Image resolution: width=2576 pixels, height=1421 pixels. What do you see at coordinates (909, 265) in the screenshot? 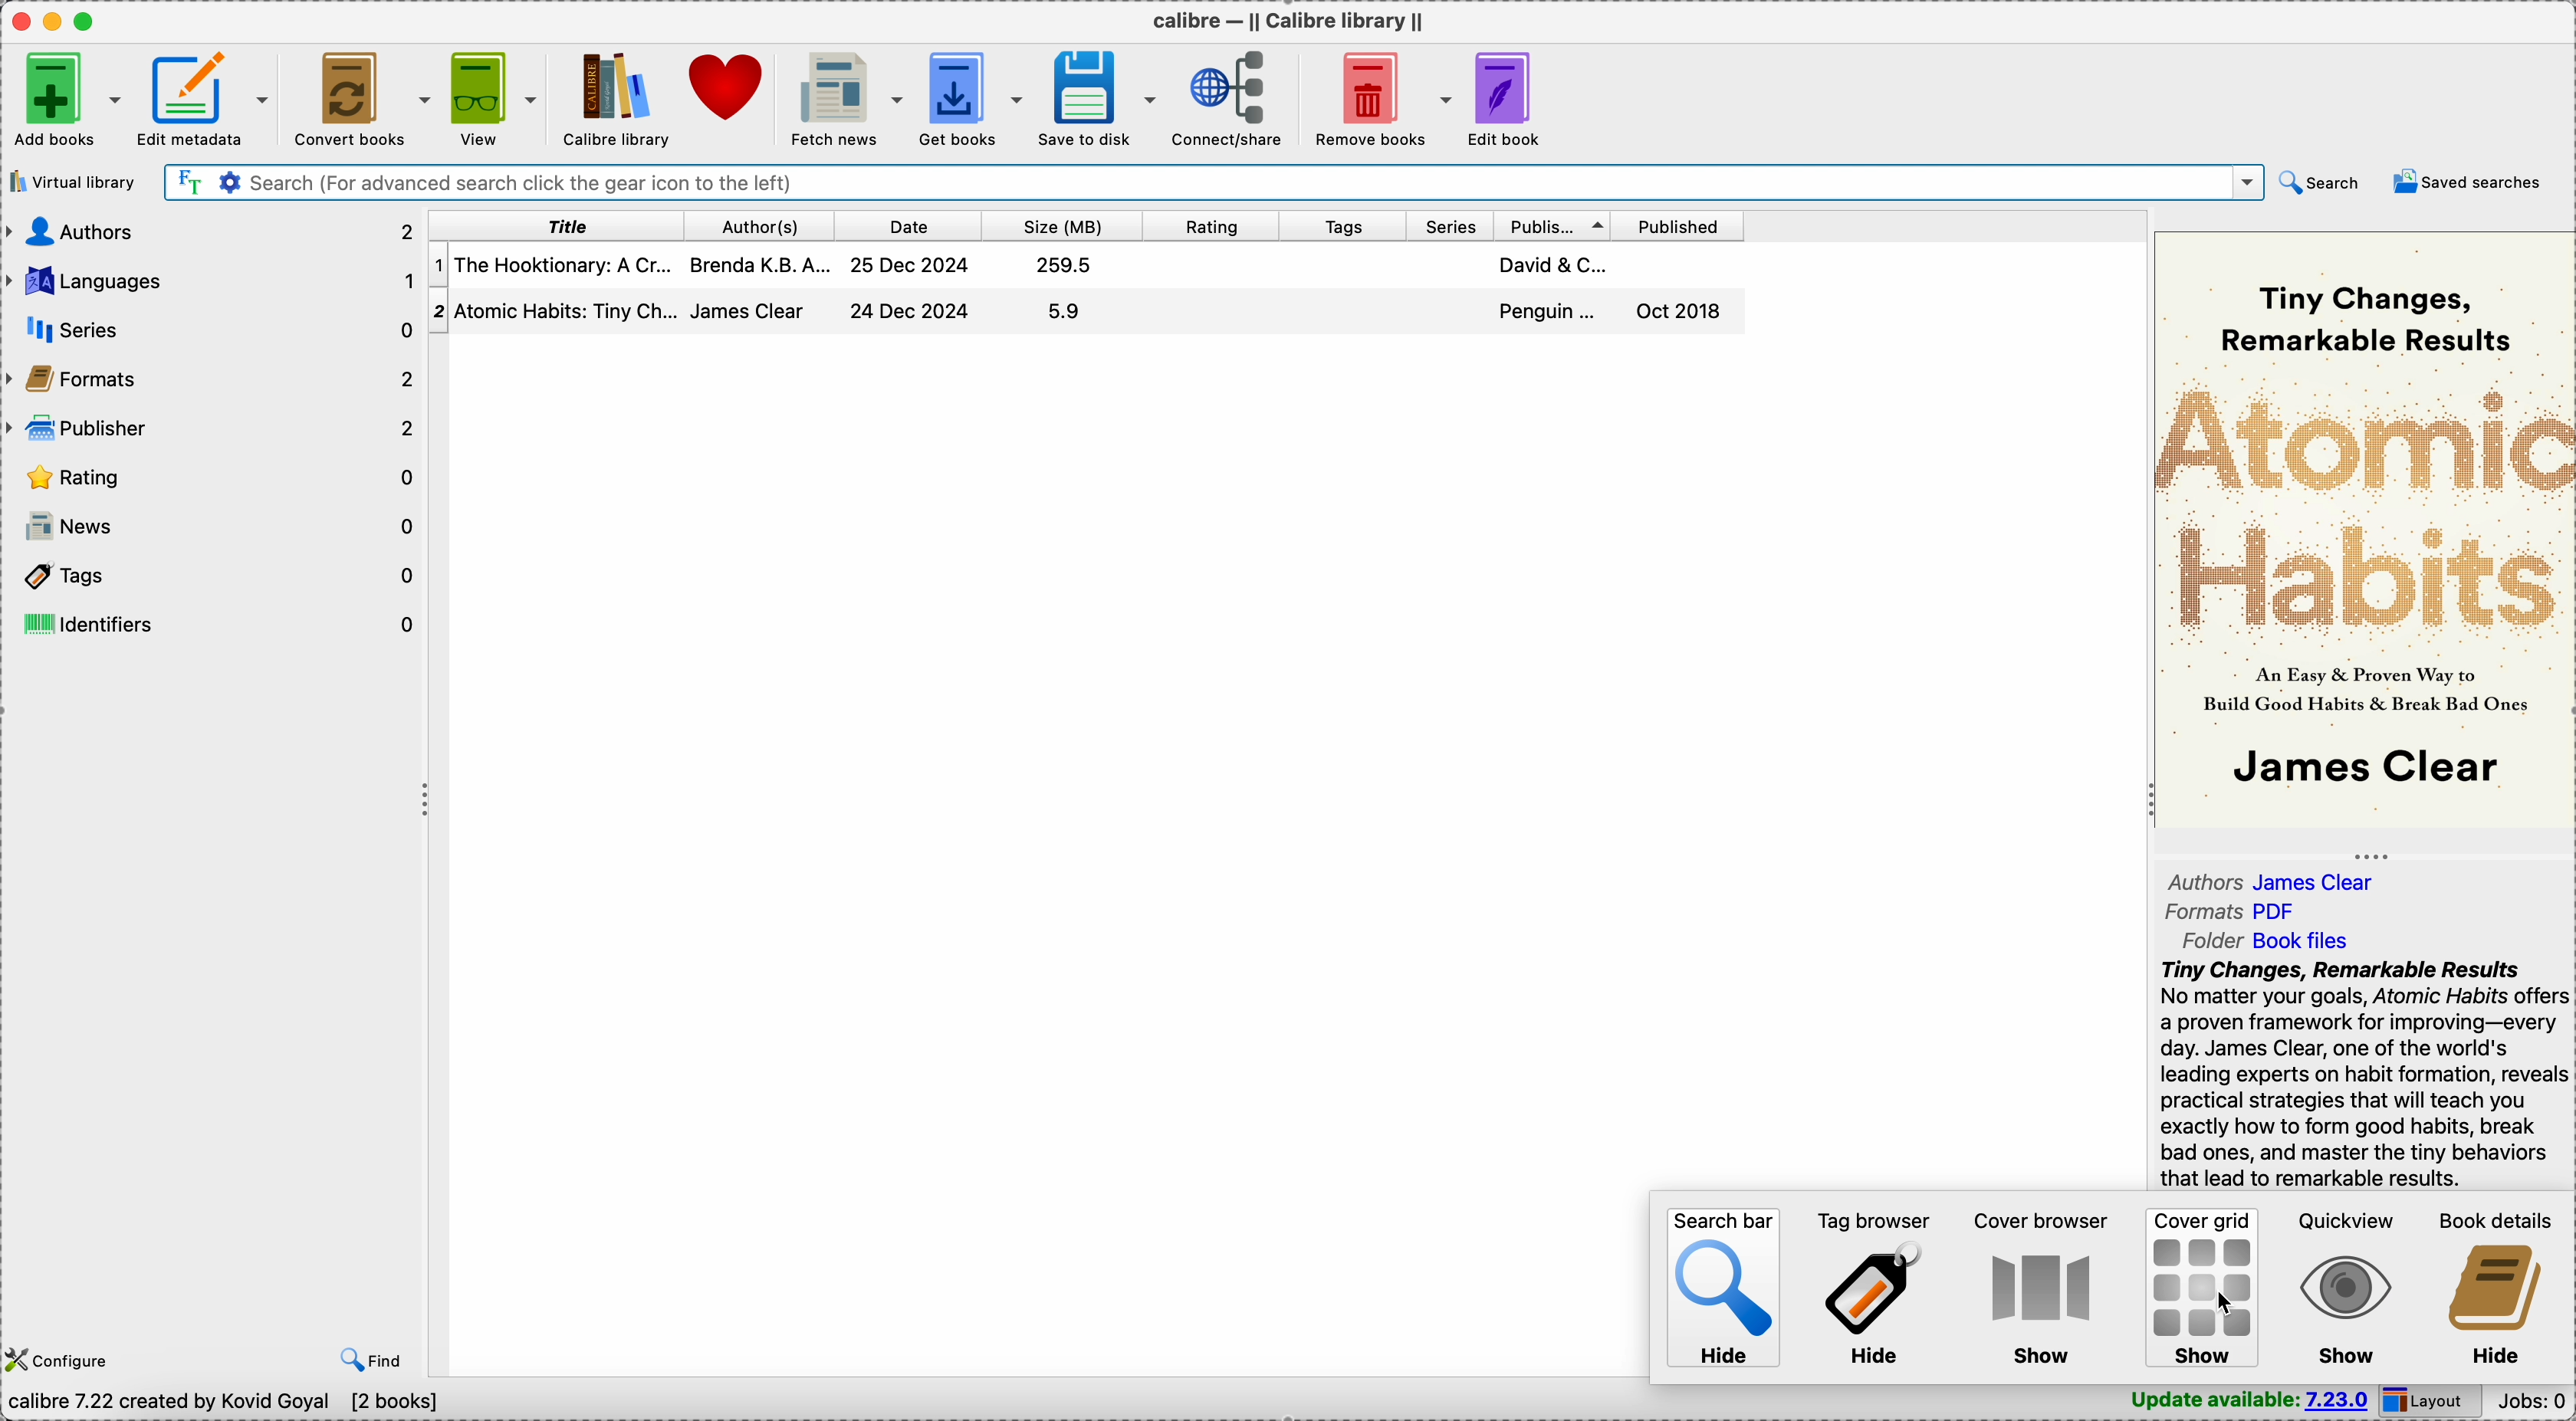
I see `25 Dec 2024` at bounding box center [909, 265].